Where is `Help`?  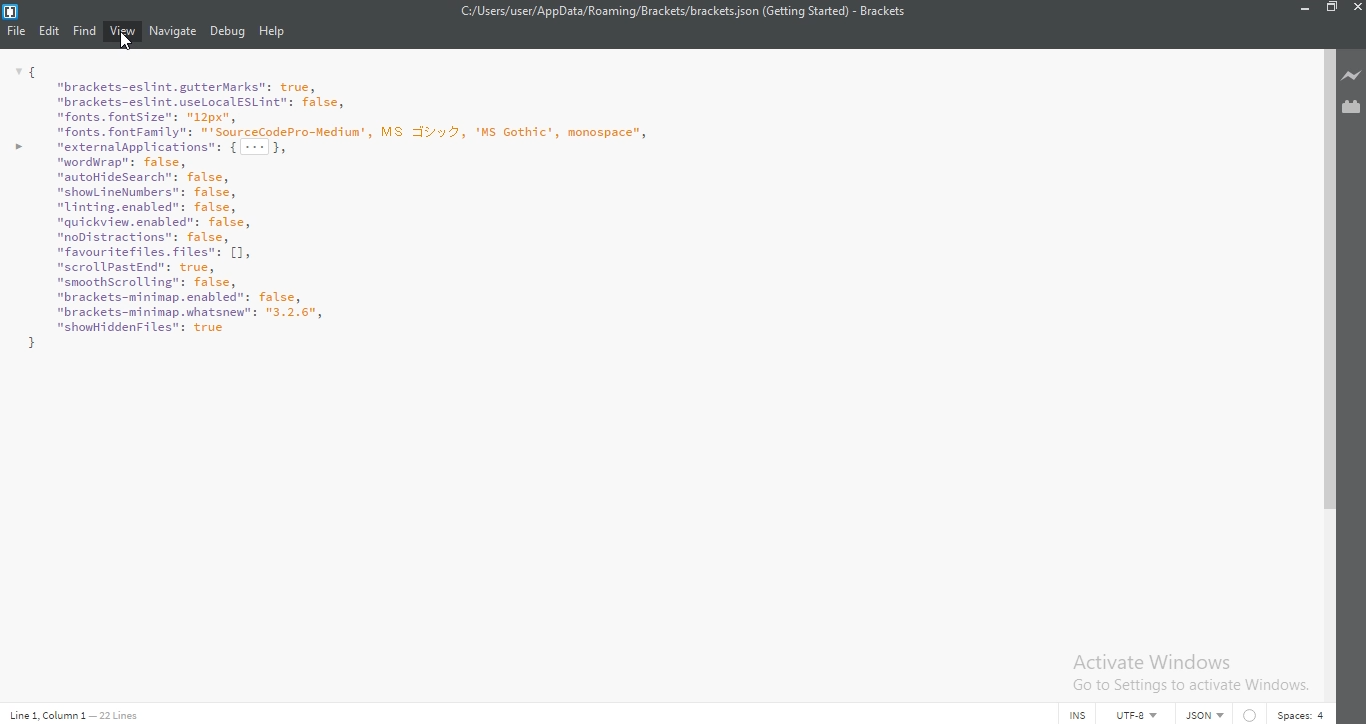 Help is located at coordinates (274, 32).